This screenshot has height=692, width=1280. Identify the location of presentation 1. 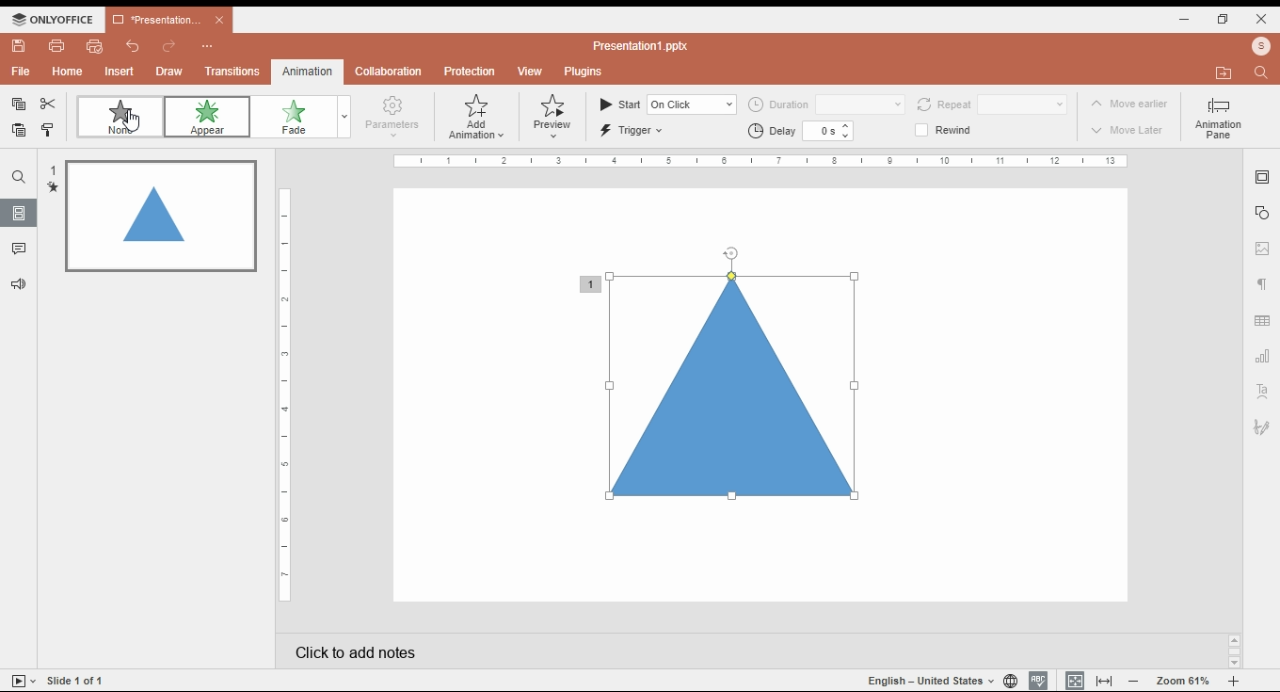
(170, 20).